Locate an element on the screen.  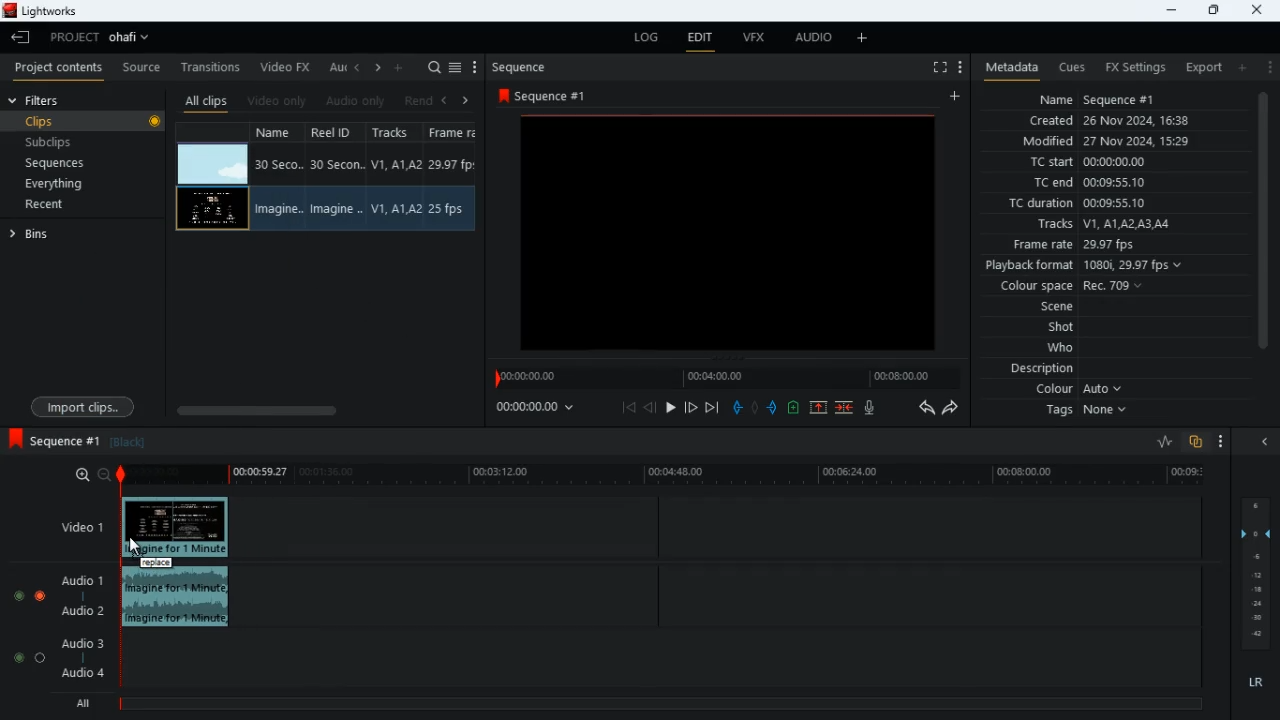
timeline is located at coordinates (659, 702).